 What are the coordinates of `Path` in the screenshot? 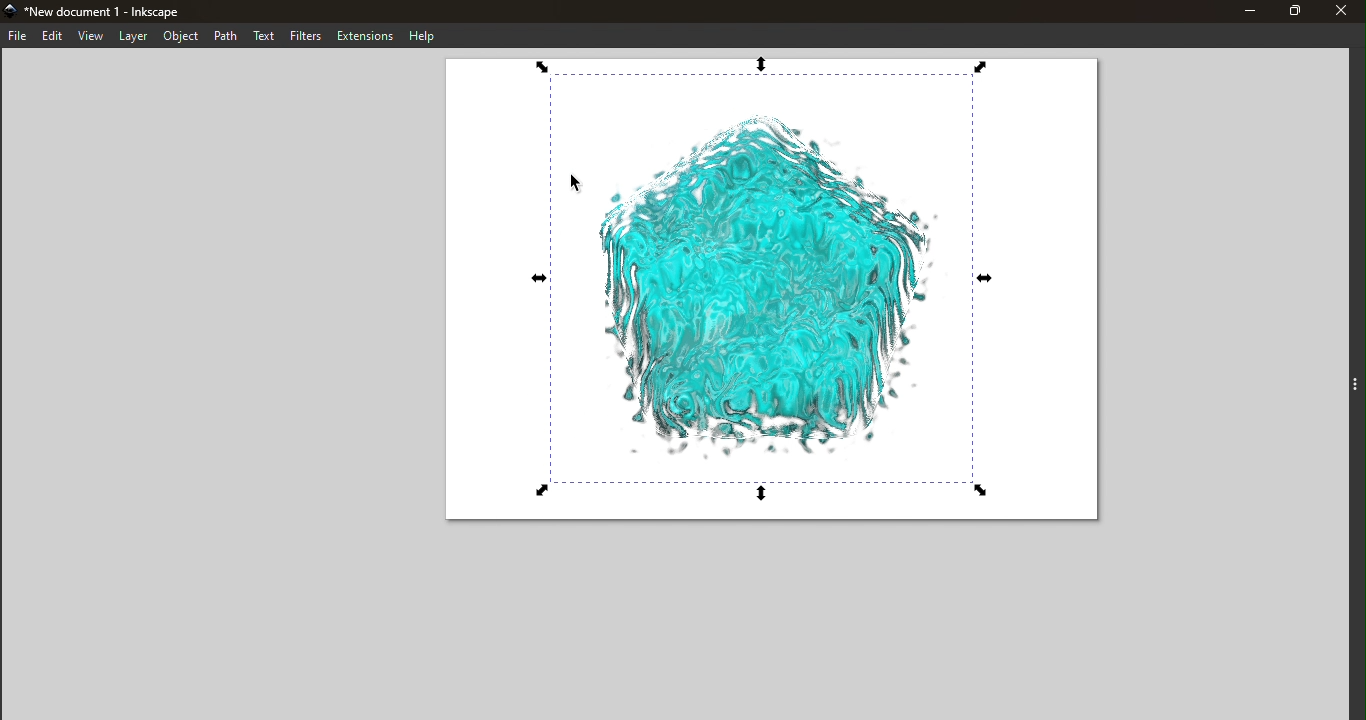 It's located at (226, 36).